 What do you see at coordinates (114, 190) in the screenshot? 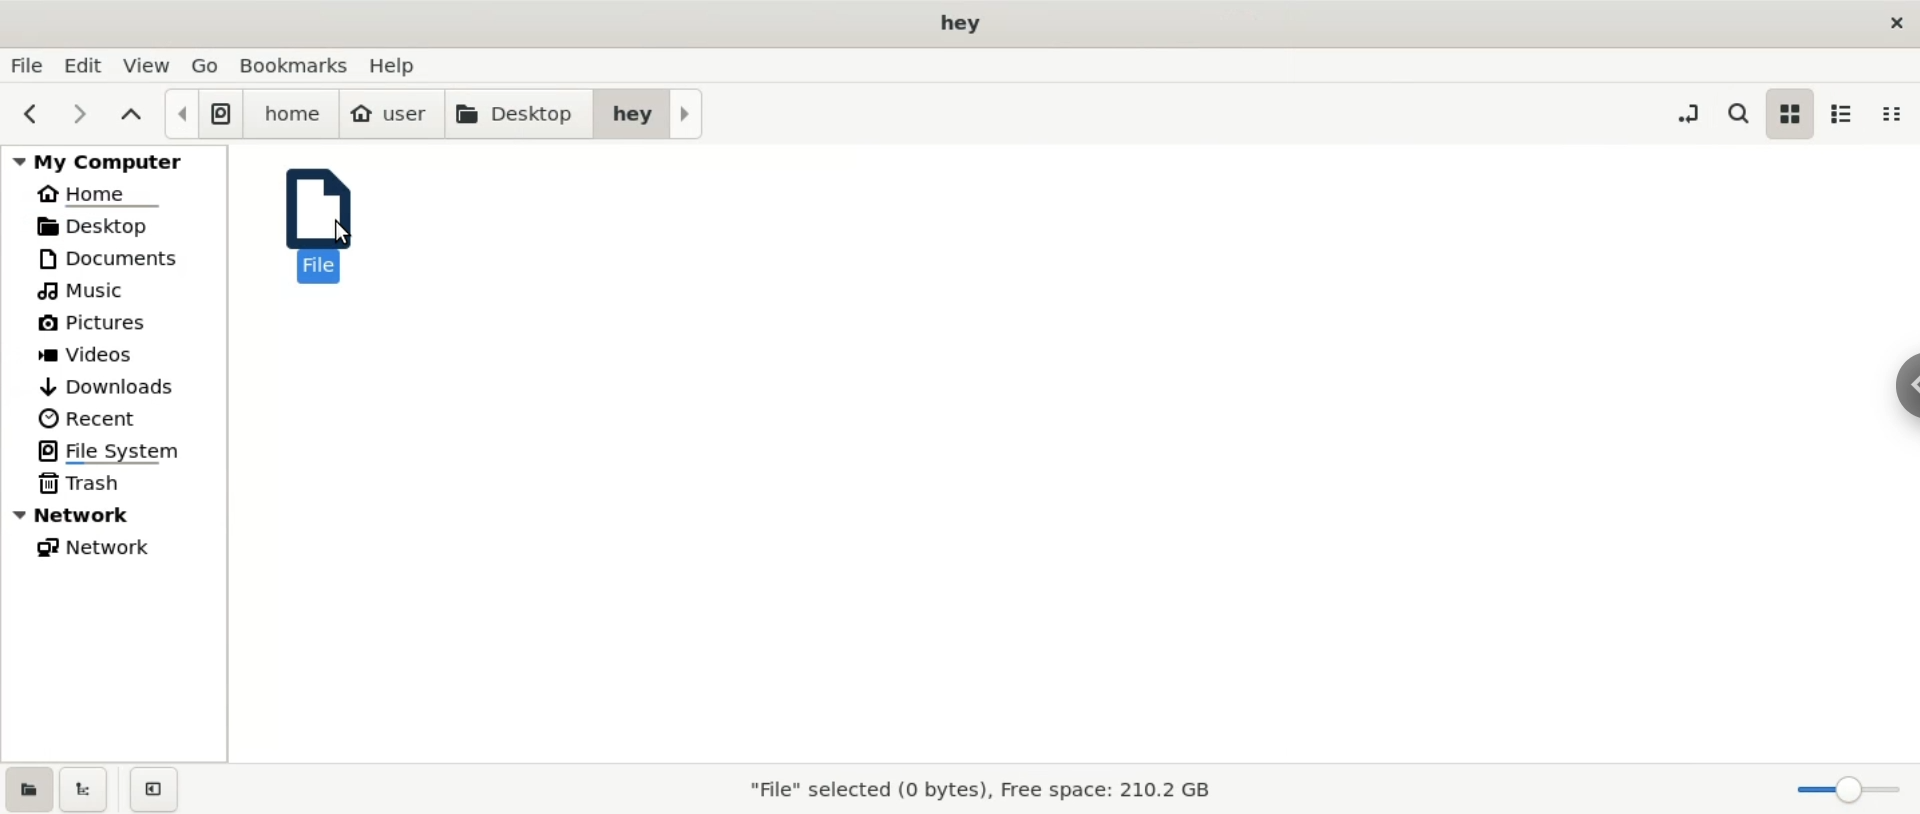
I see `home` at bounding box center [114, 190].